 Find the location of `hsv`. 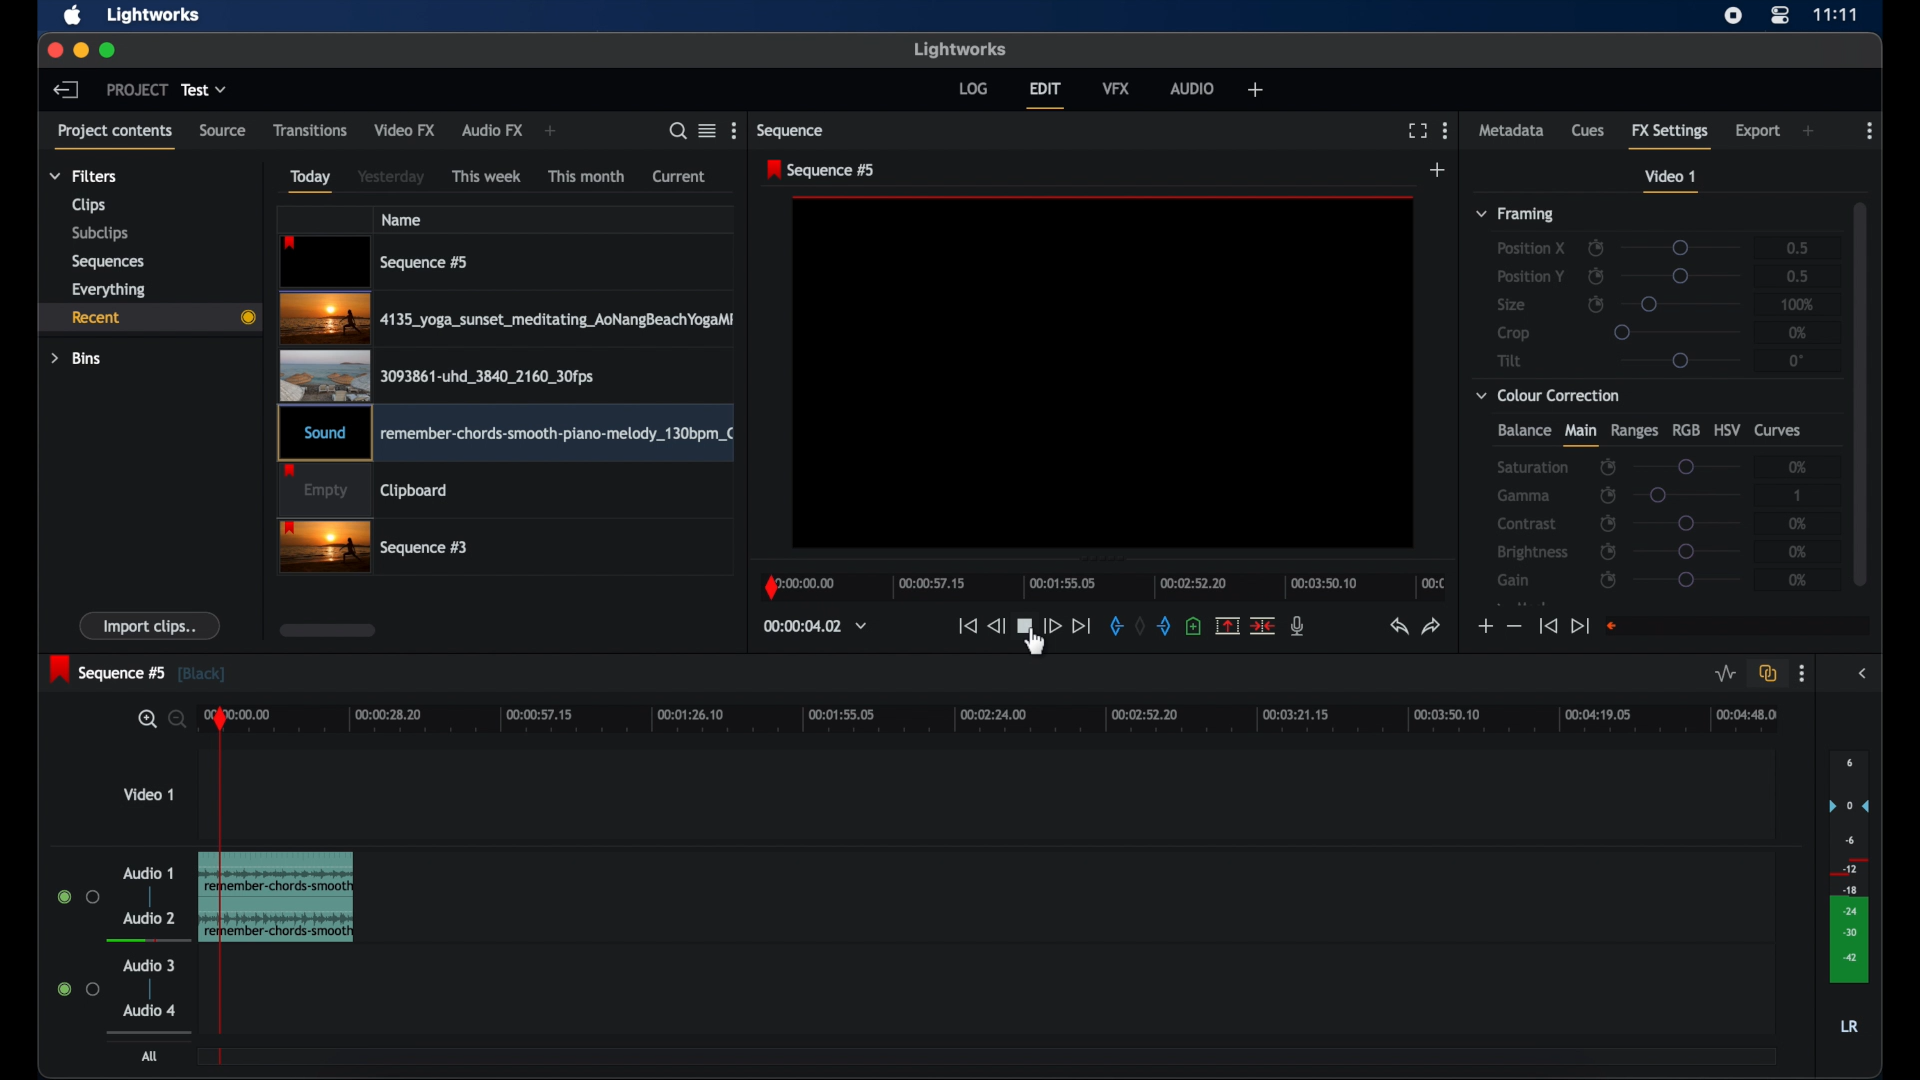

hsv is located at coordinates (1727, 429).